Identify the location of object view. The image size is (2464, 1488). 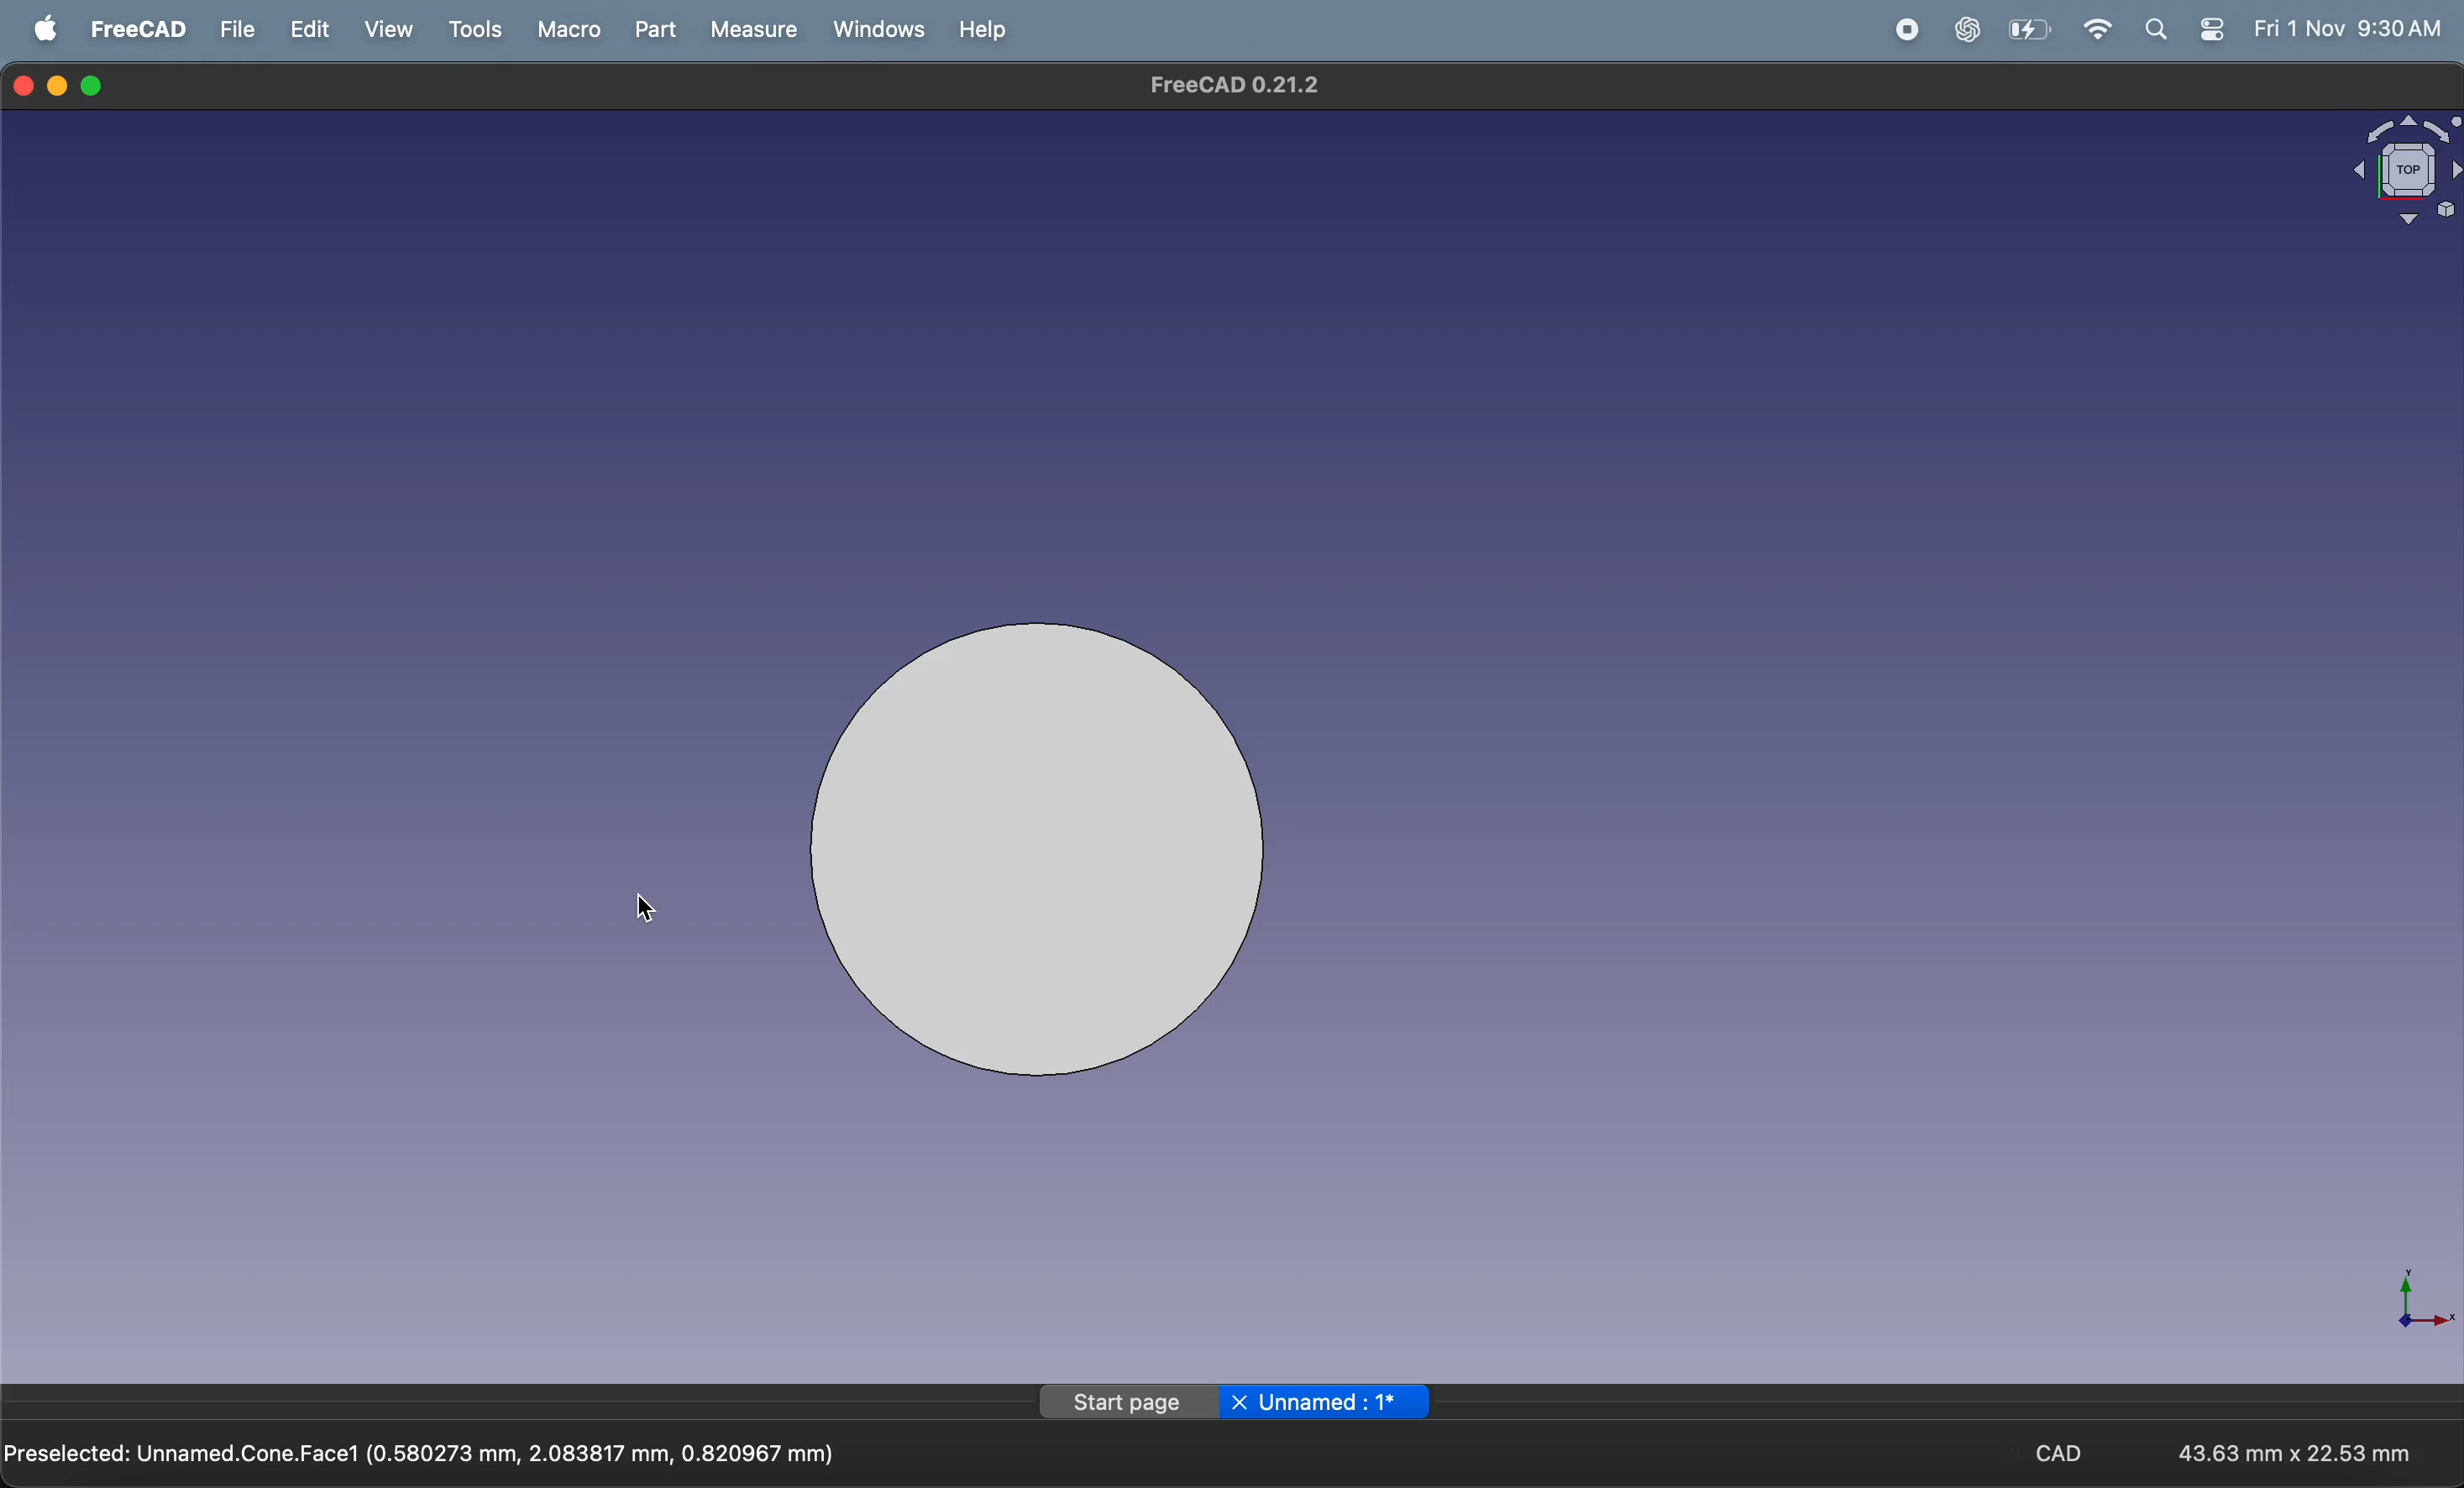
(2380, 165).